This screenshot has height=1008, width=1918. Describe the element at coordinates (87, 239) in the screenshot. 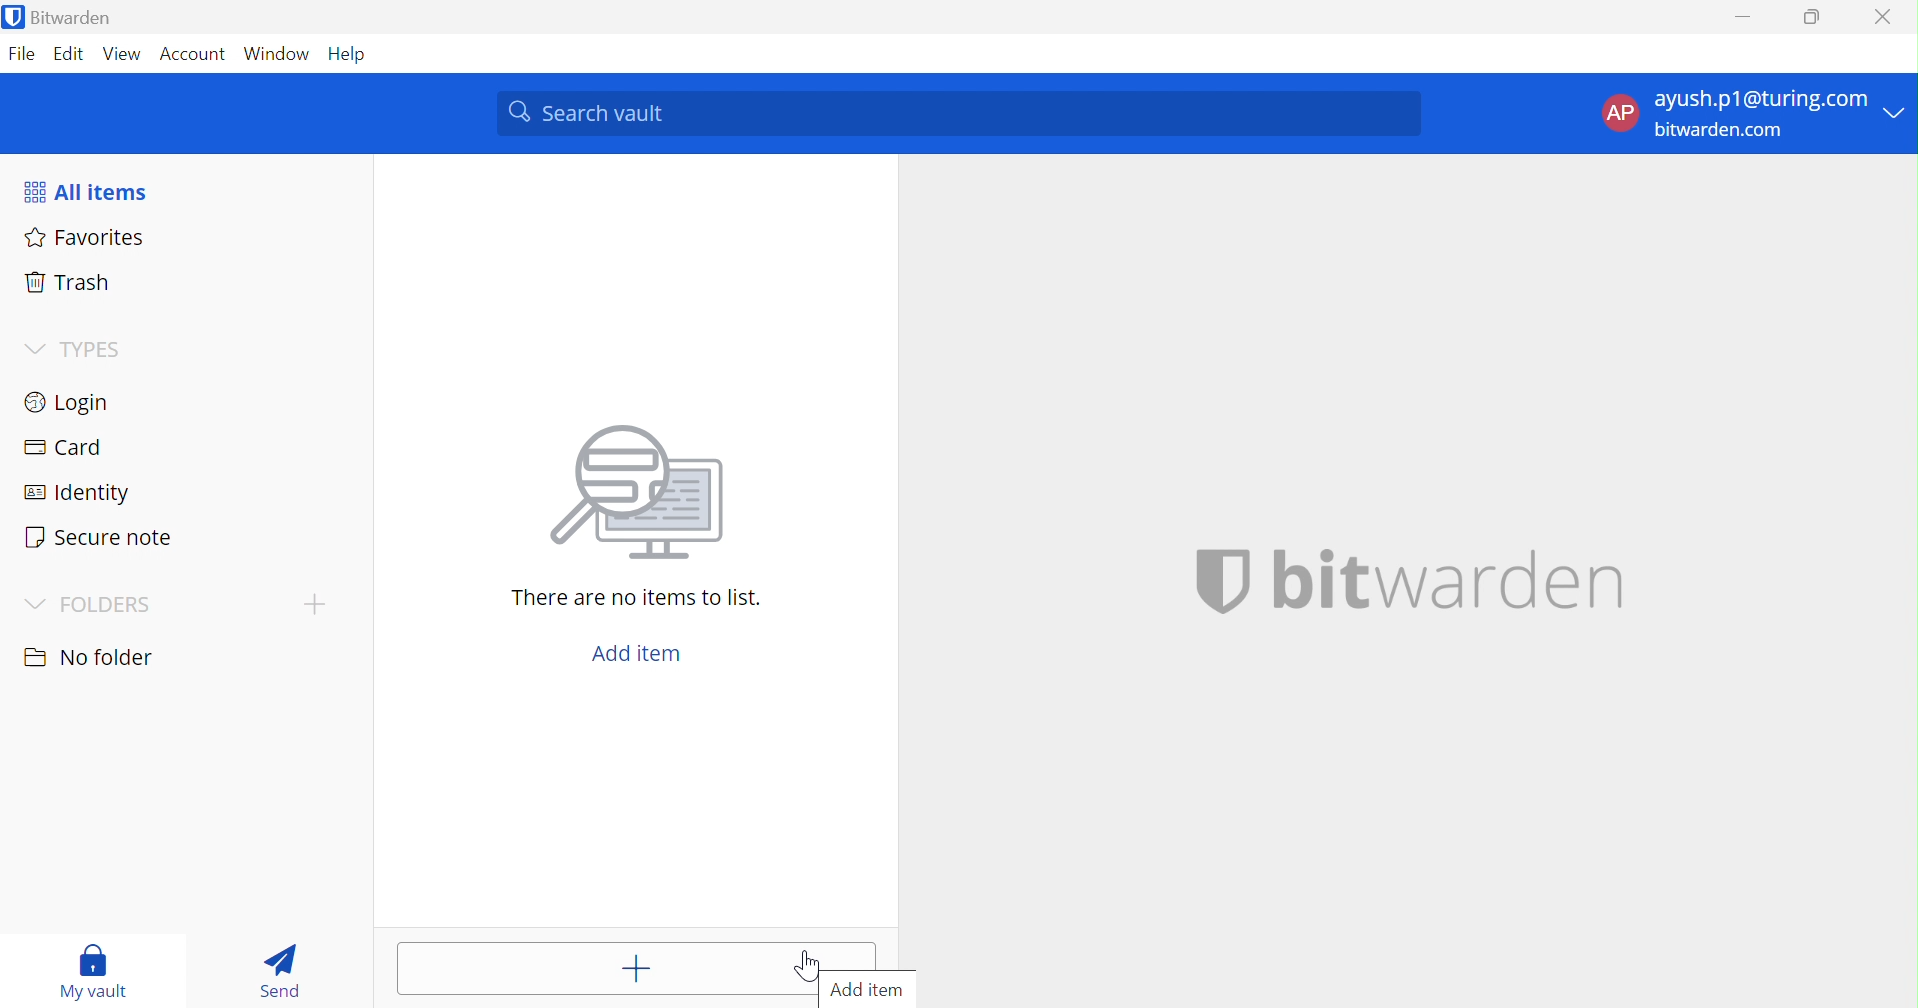

I see `Favorites` at that location.